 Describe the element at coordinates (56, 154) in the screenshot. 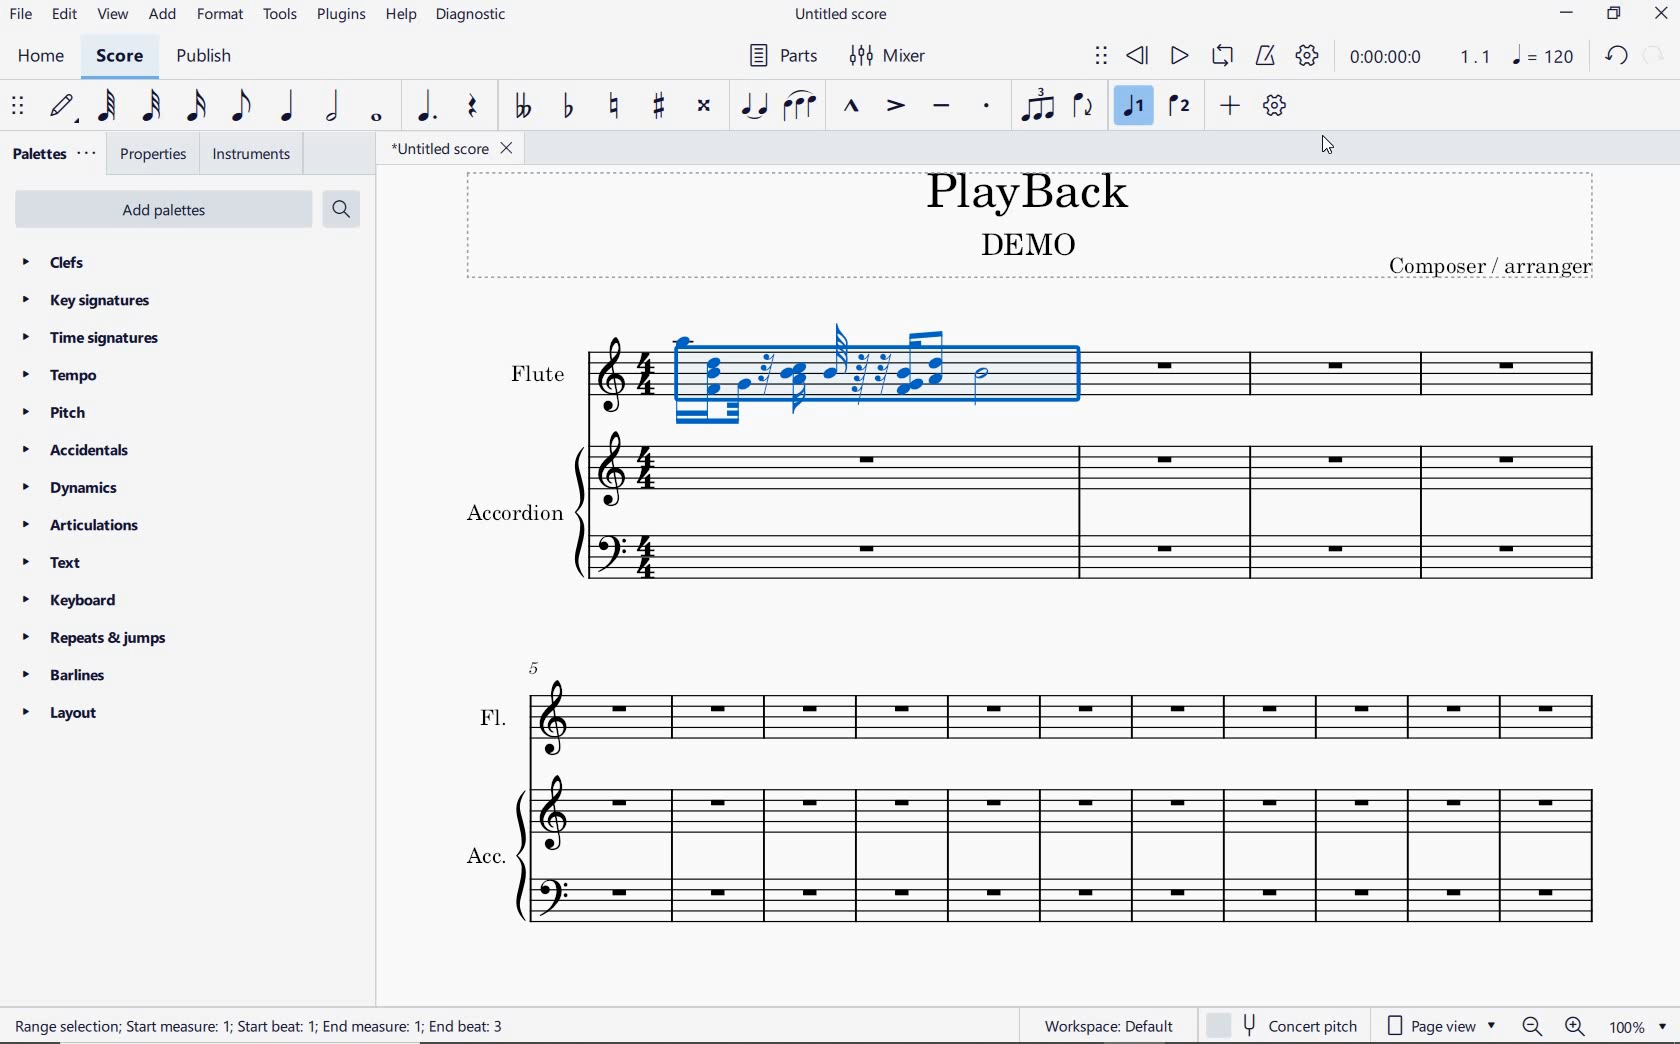

I see `palettes` at that location.